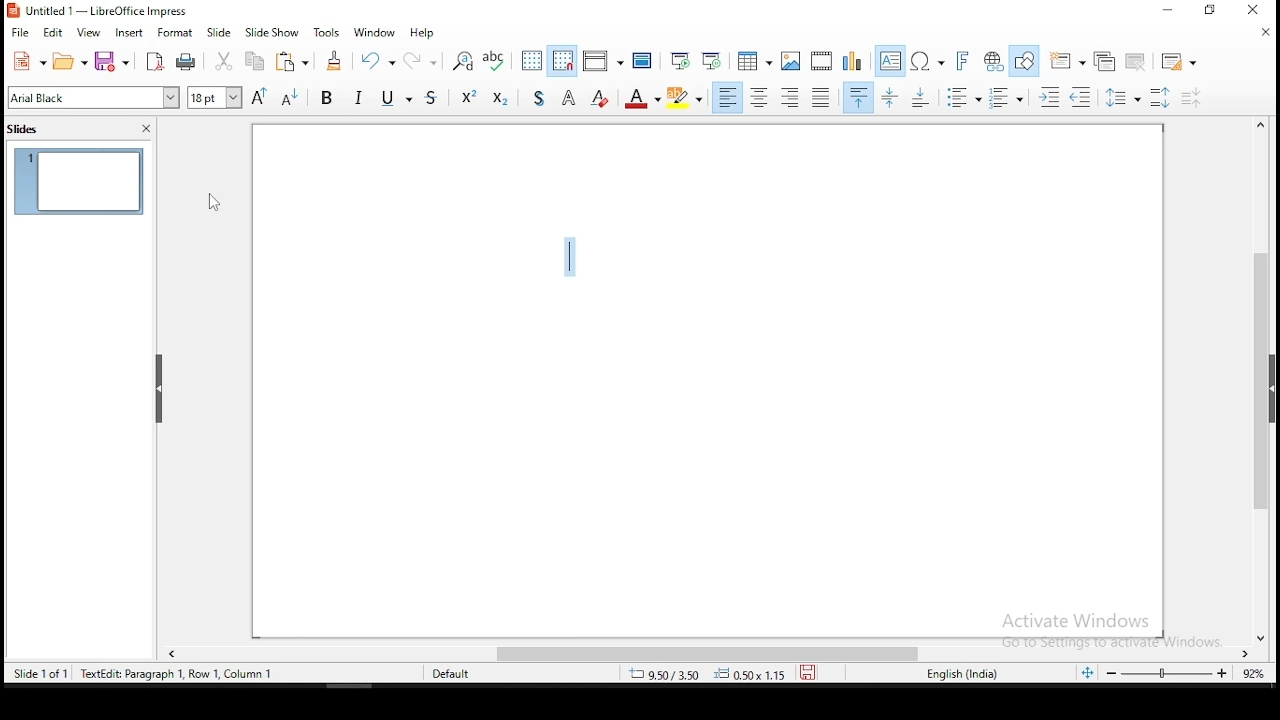  What do you see at coordinates (963, 98) in the screenshot?
I see `Bullet points` at bounding box center [963, 98].